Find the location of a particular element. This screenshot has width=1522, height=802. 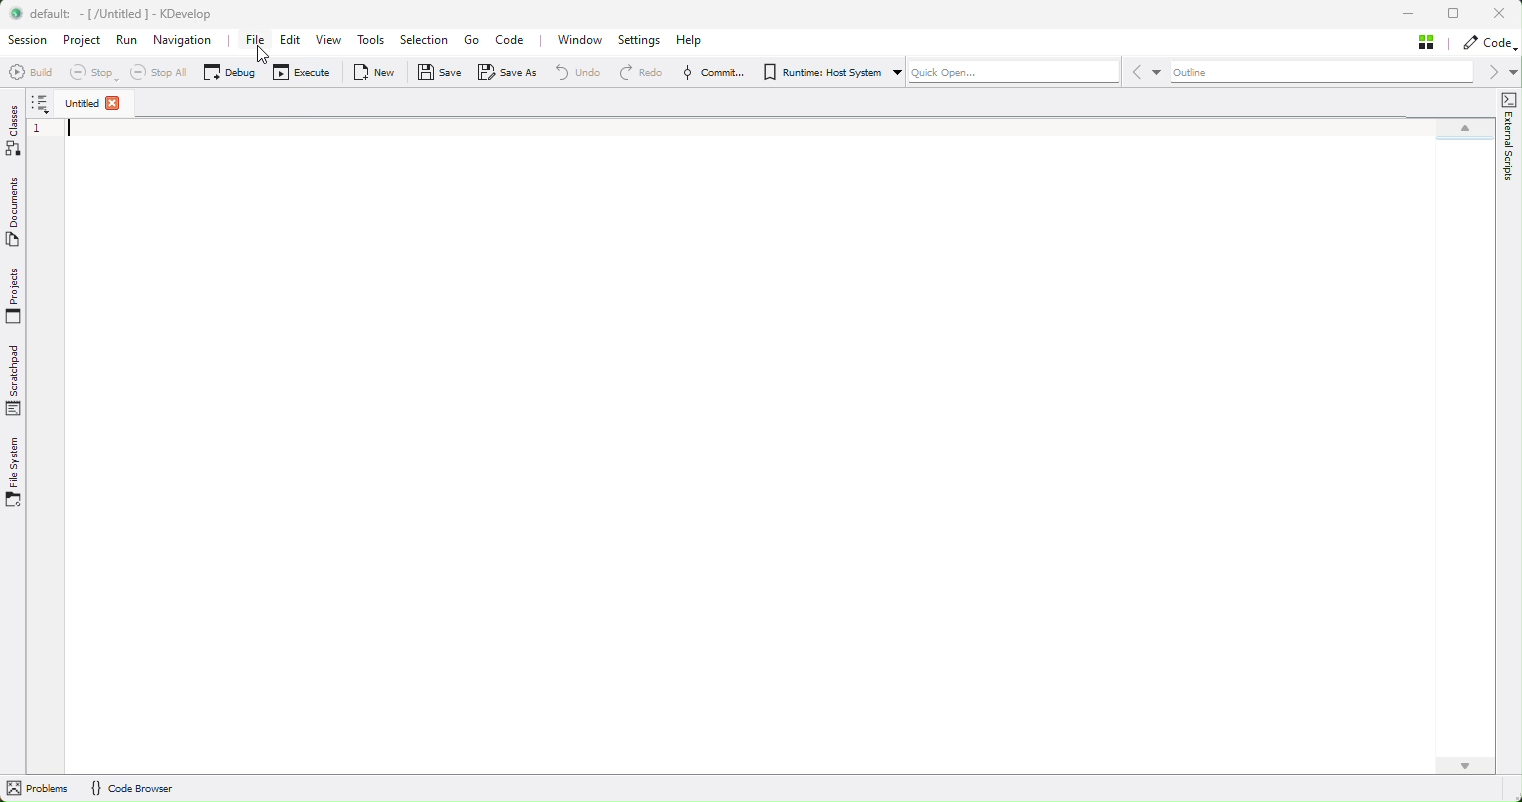

Project is located at coordinates (82, 42).